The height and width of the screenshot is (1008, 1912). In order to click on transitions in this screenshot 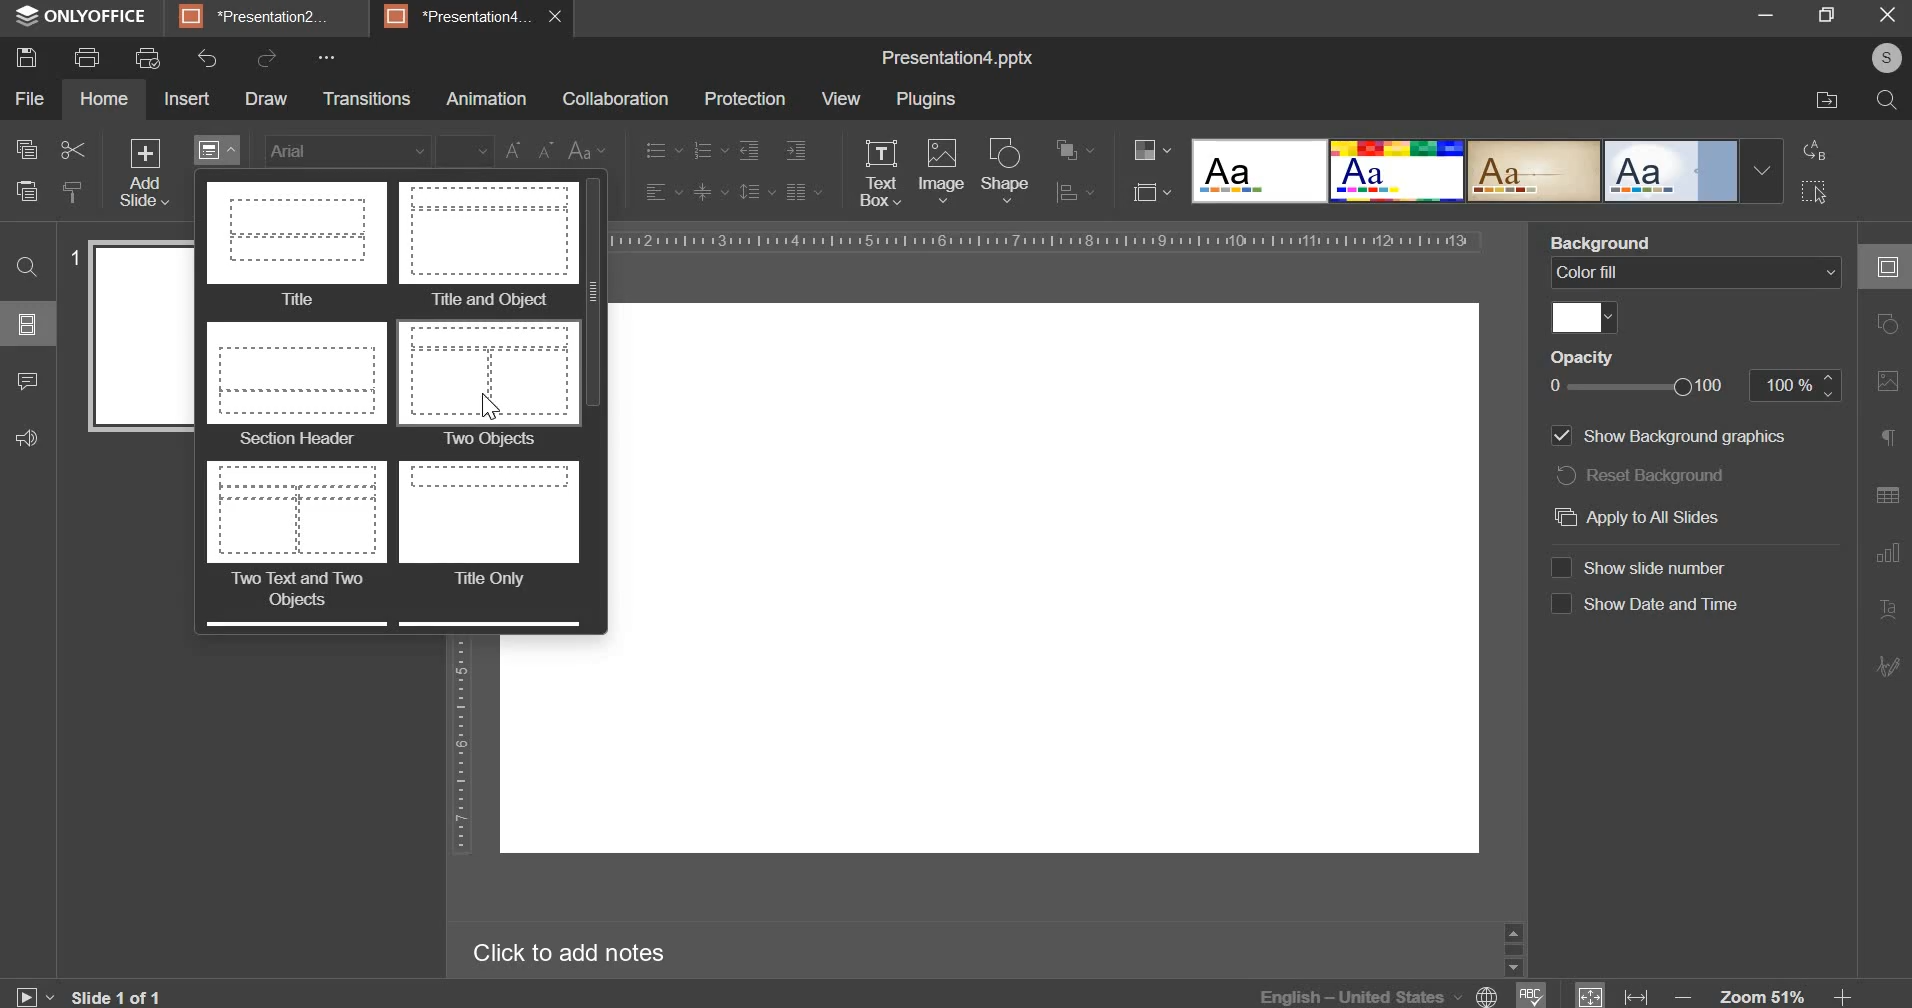, I will do `click(368, 99)`.